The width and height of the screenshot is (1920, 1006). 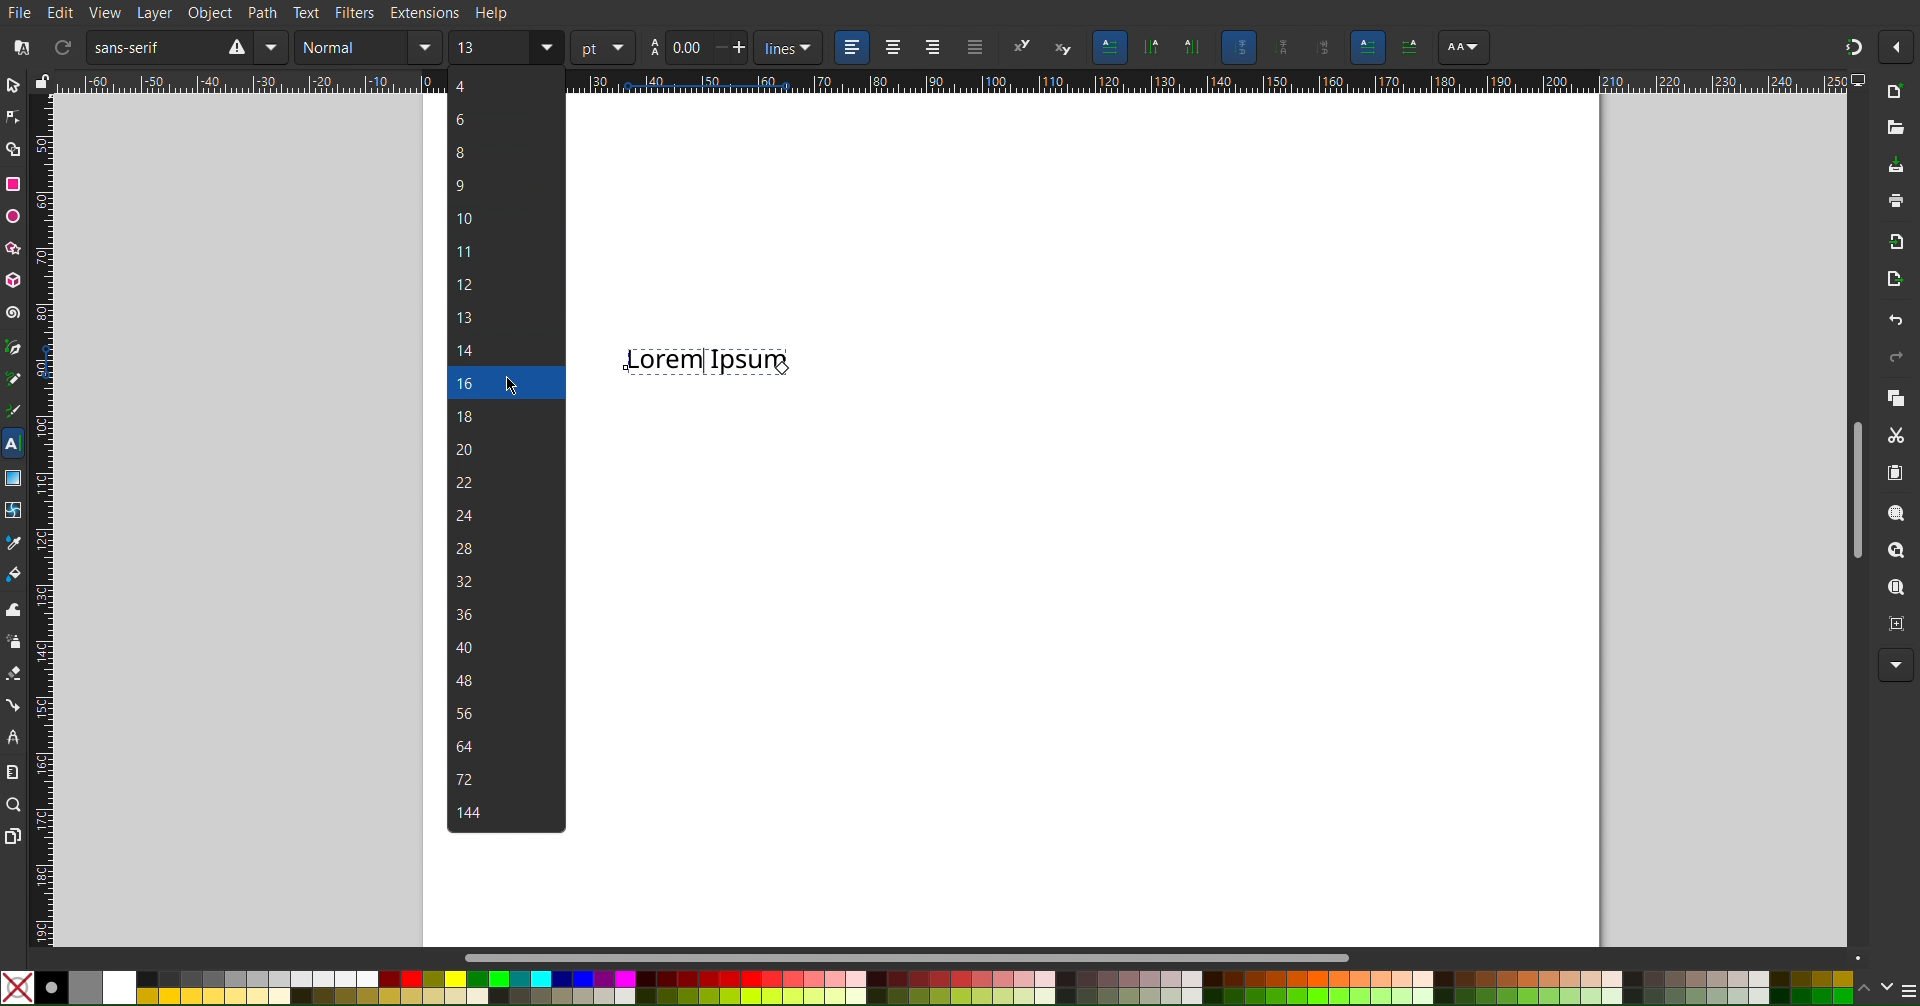 What do you see at coordinates (235, 47) in the screenshot?
I see `warning` at bounding box center [235, 47].